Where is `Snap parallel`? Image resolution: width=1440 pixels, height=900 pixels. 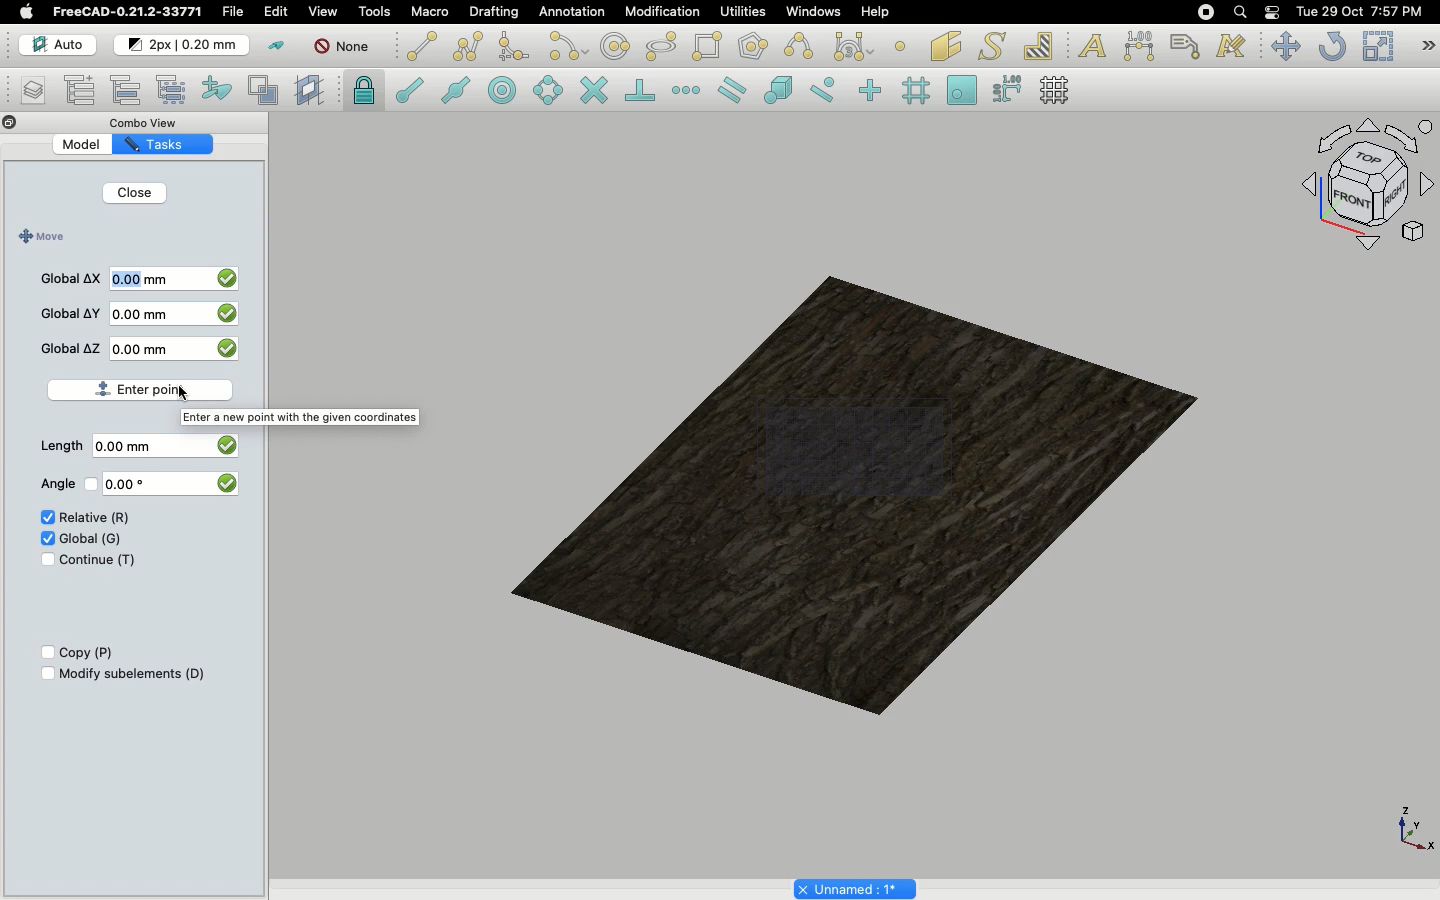 Snap parallel is located at coordinates (732, 90).